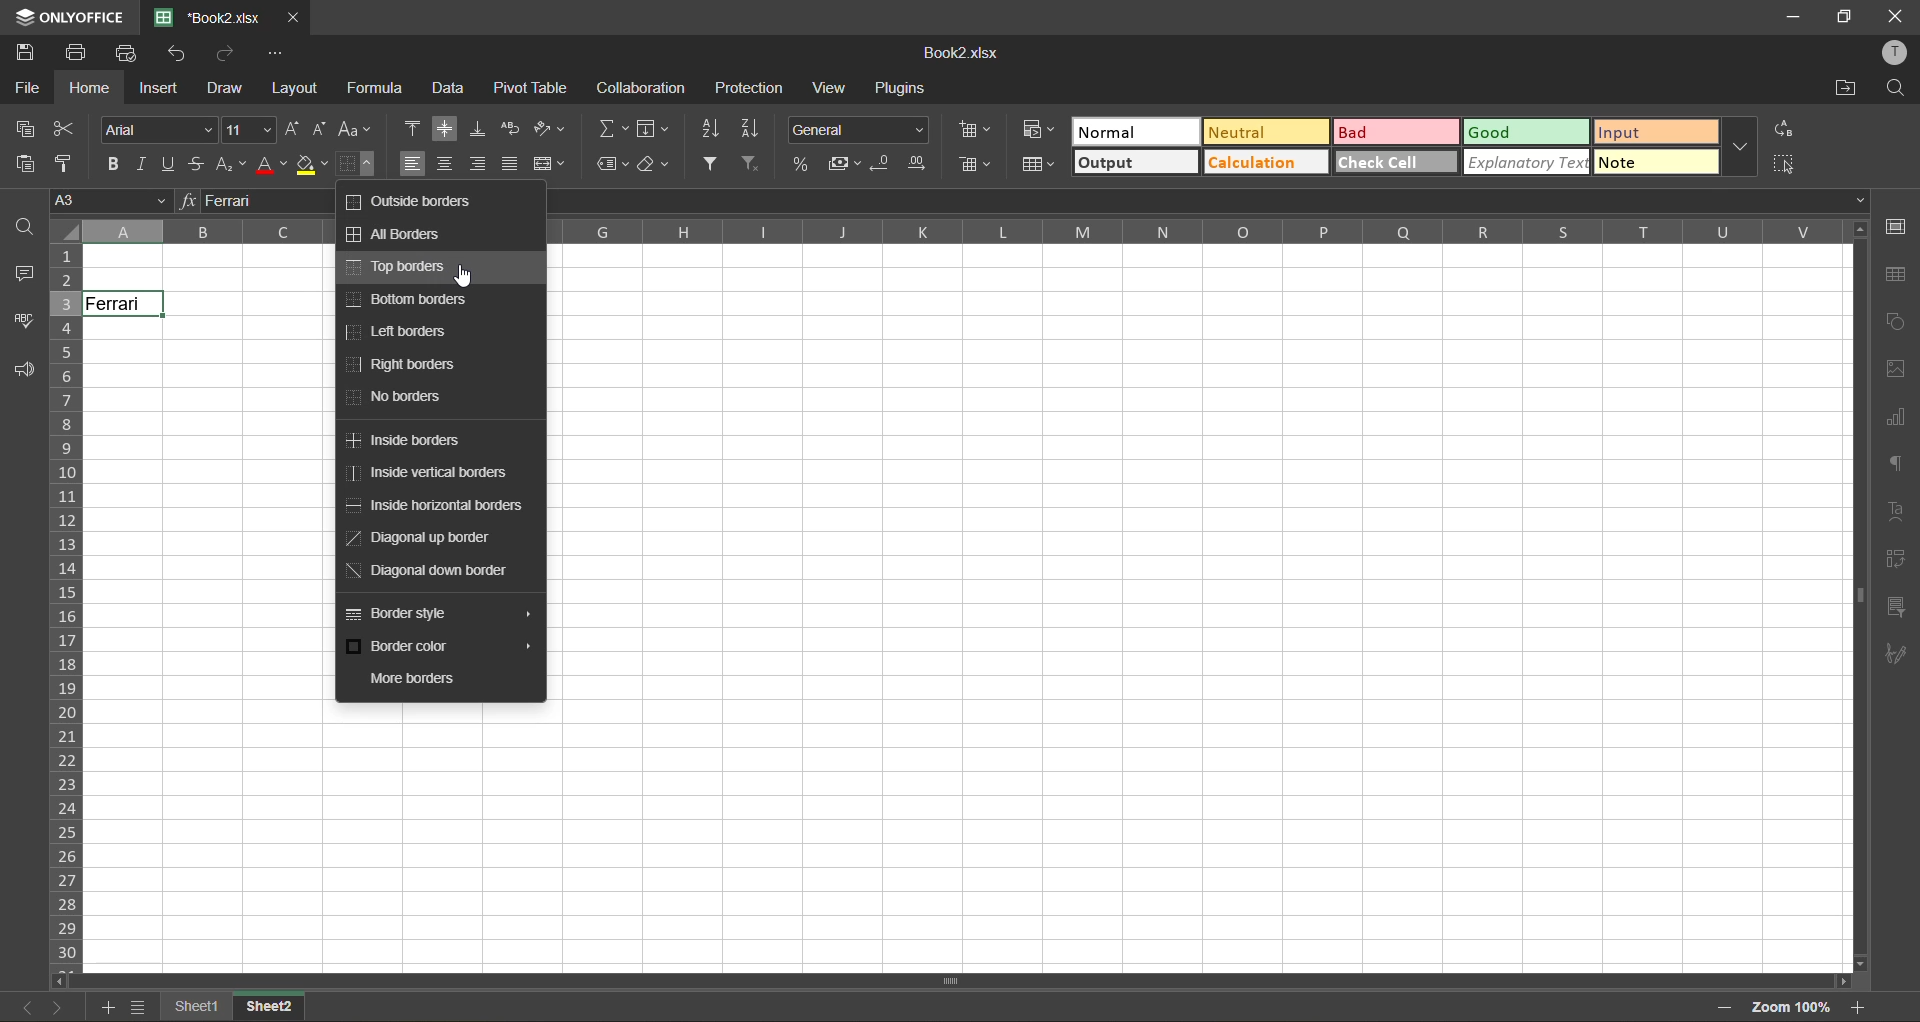 The width and height of the screenshot is (1920, 1022). I want to click on fields, so click(657, 129).